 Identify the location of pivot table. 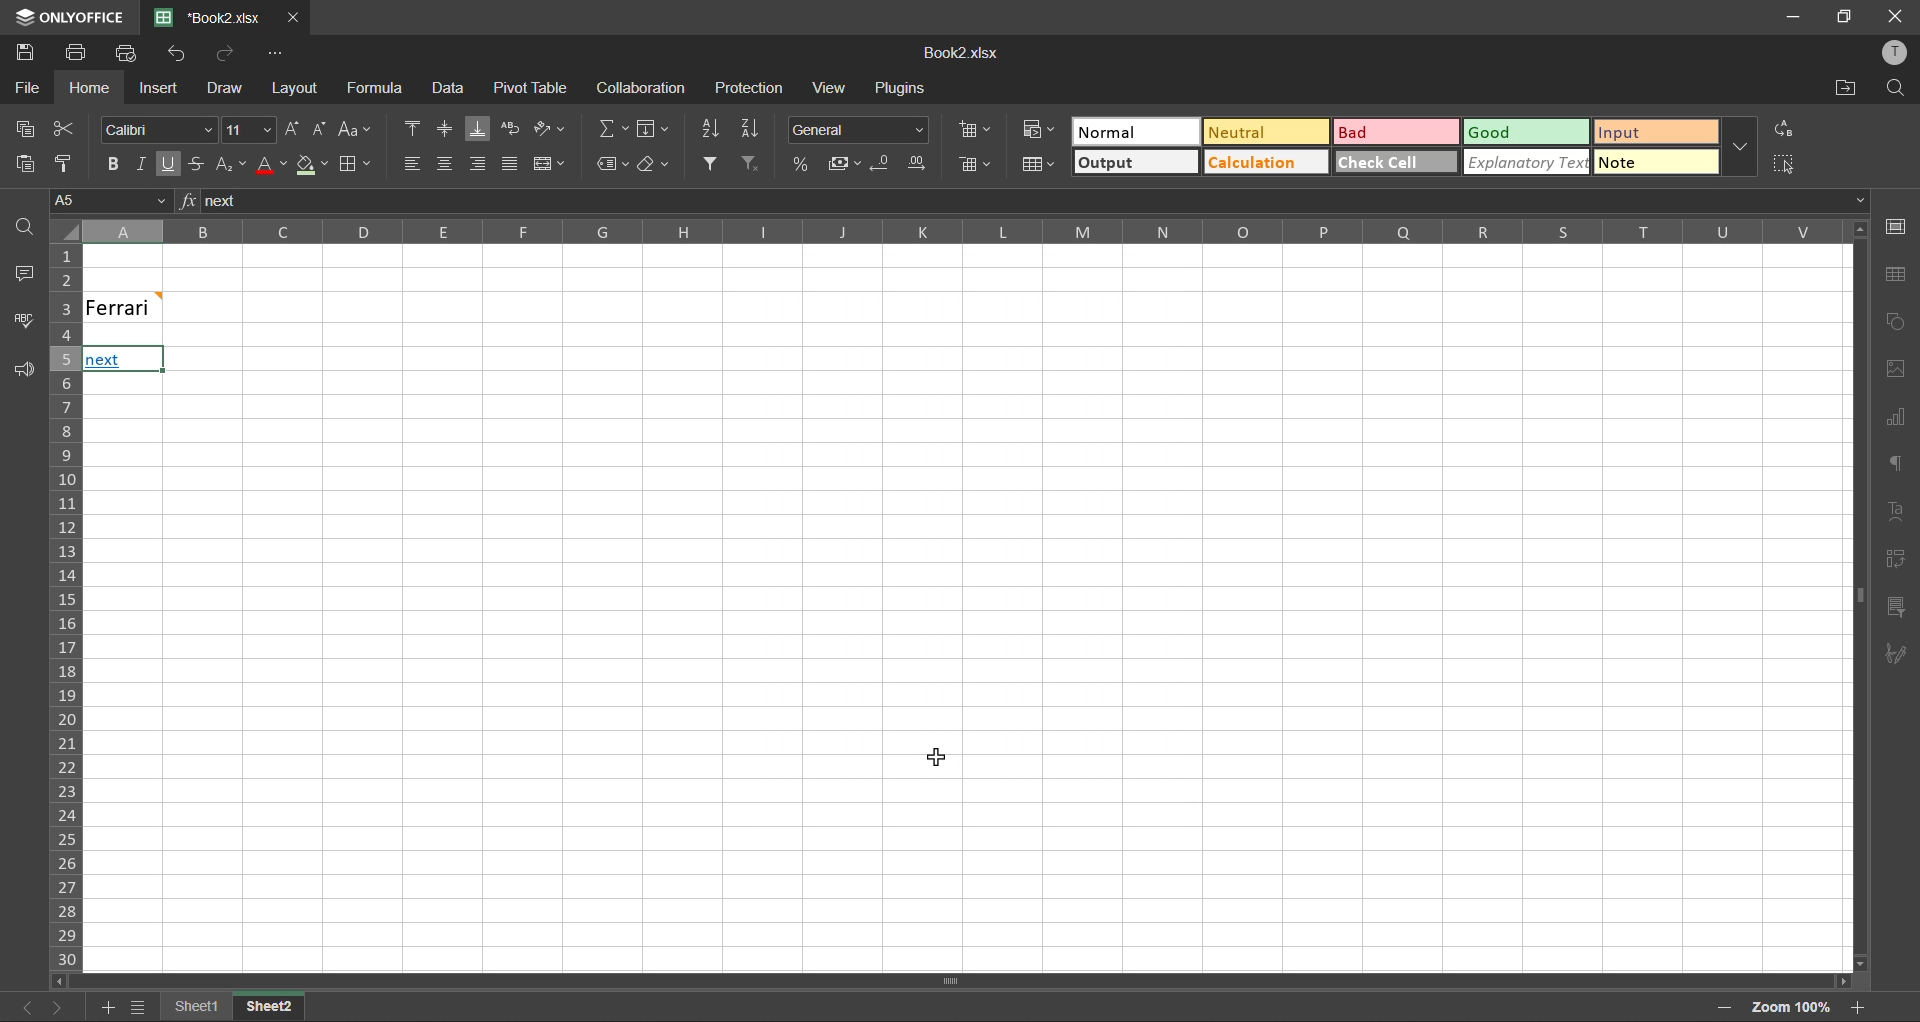
(1896, 559).